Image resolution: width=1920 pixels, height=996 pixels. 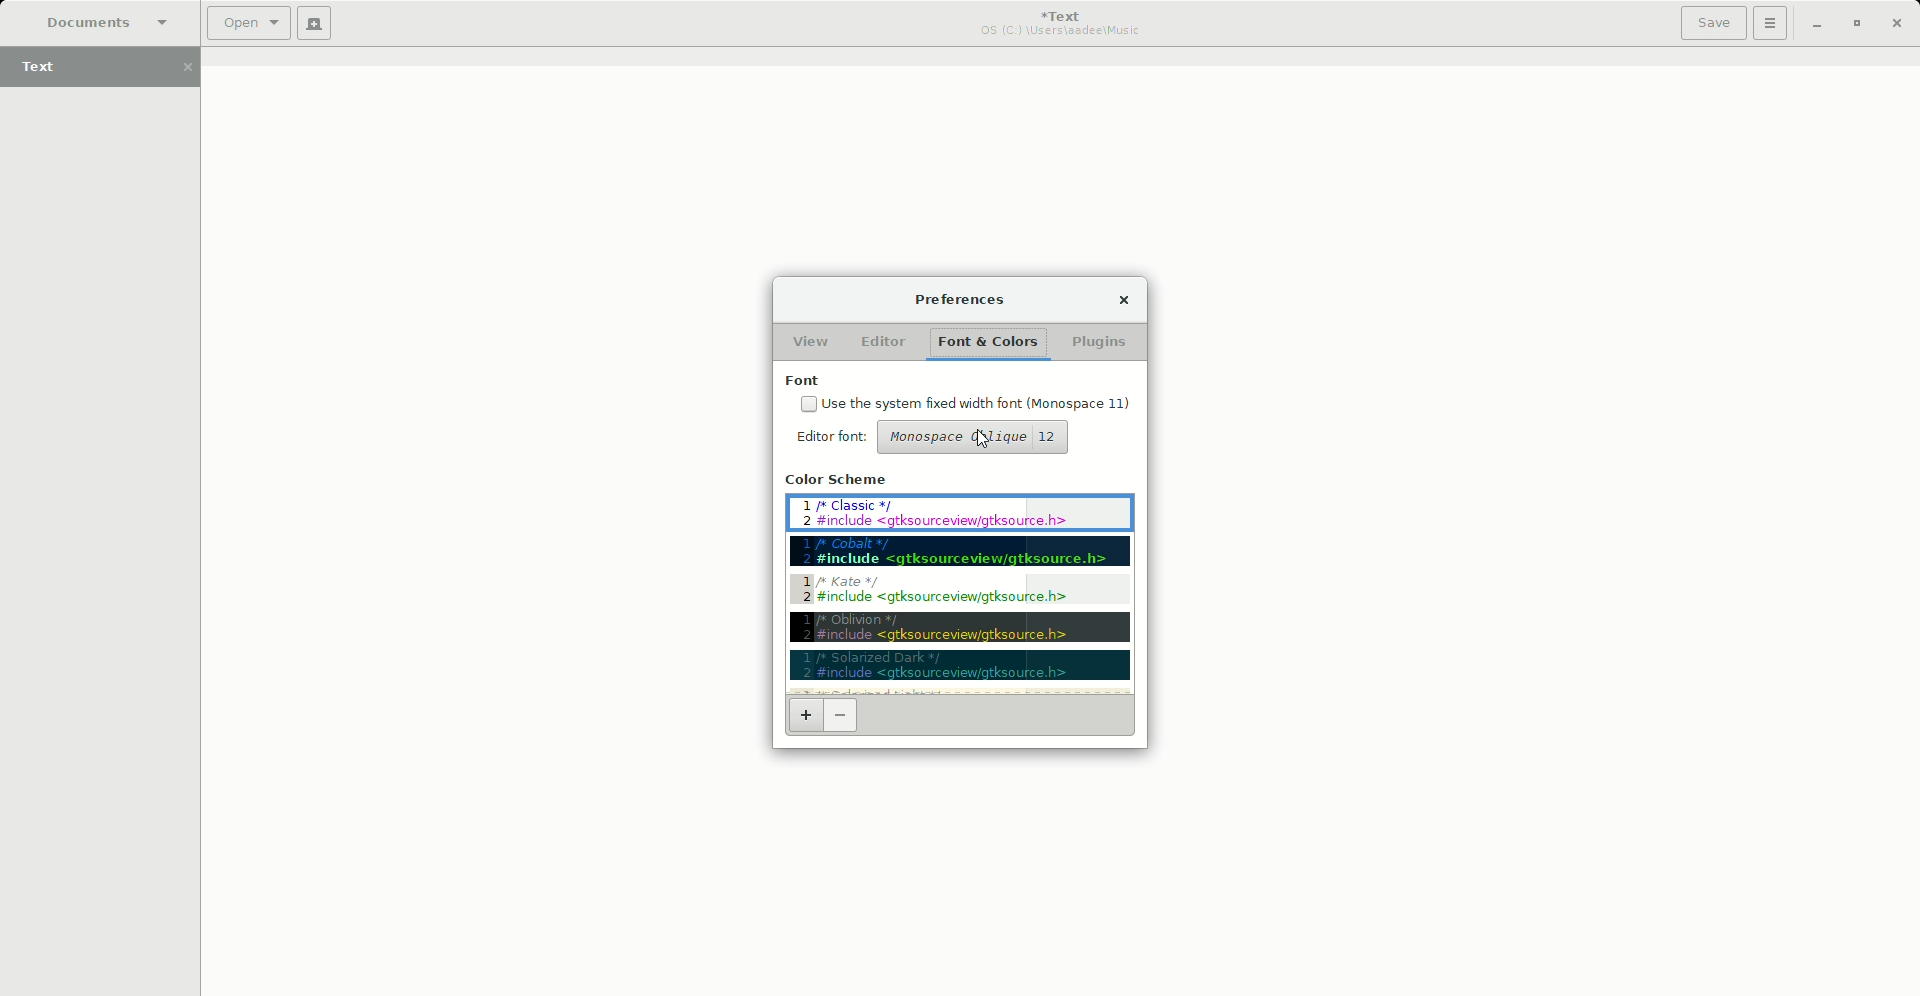 I want to click on Text, so click(x=108, y=69).